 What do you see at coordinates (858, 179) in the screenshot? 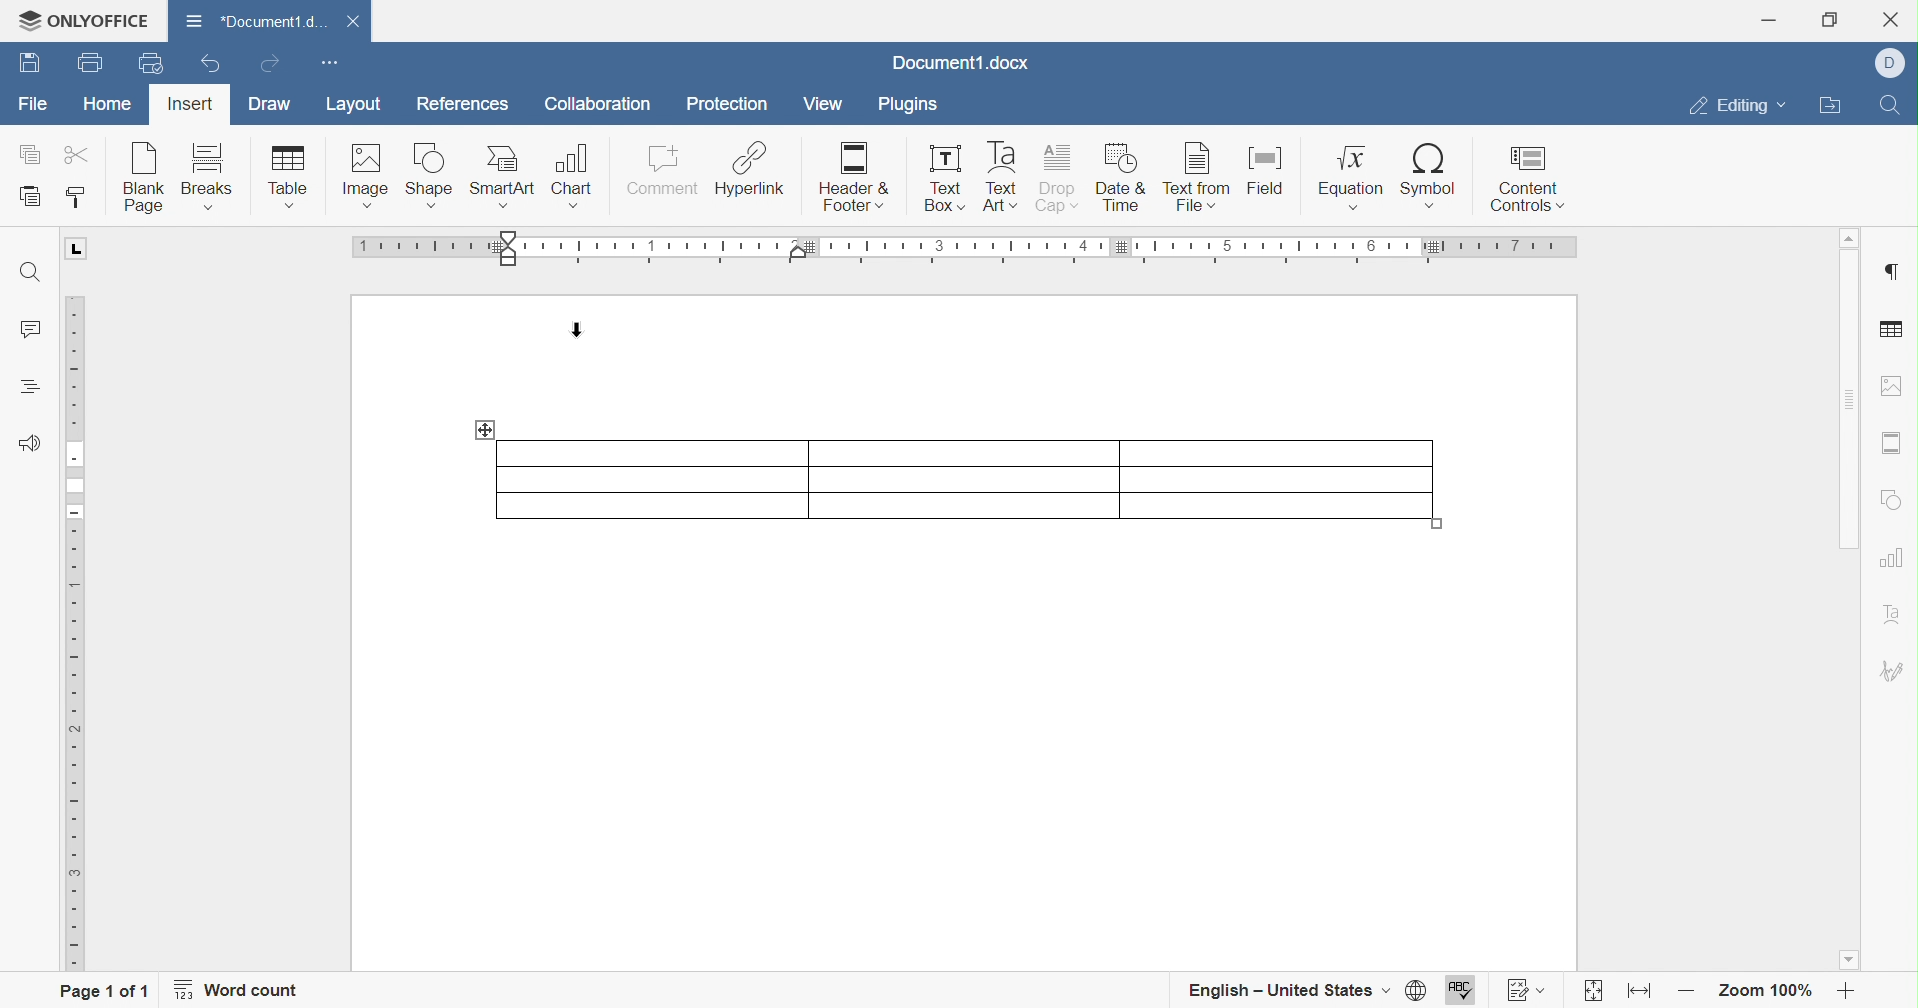
I see `Header & Footer` at bounding box center [858, 179].